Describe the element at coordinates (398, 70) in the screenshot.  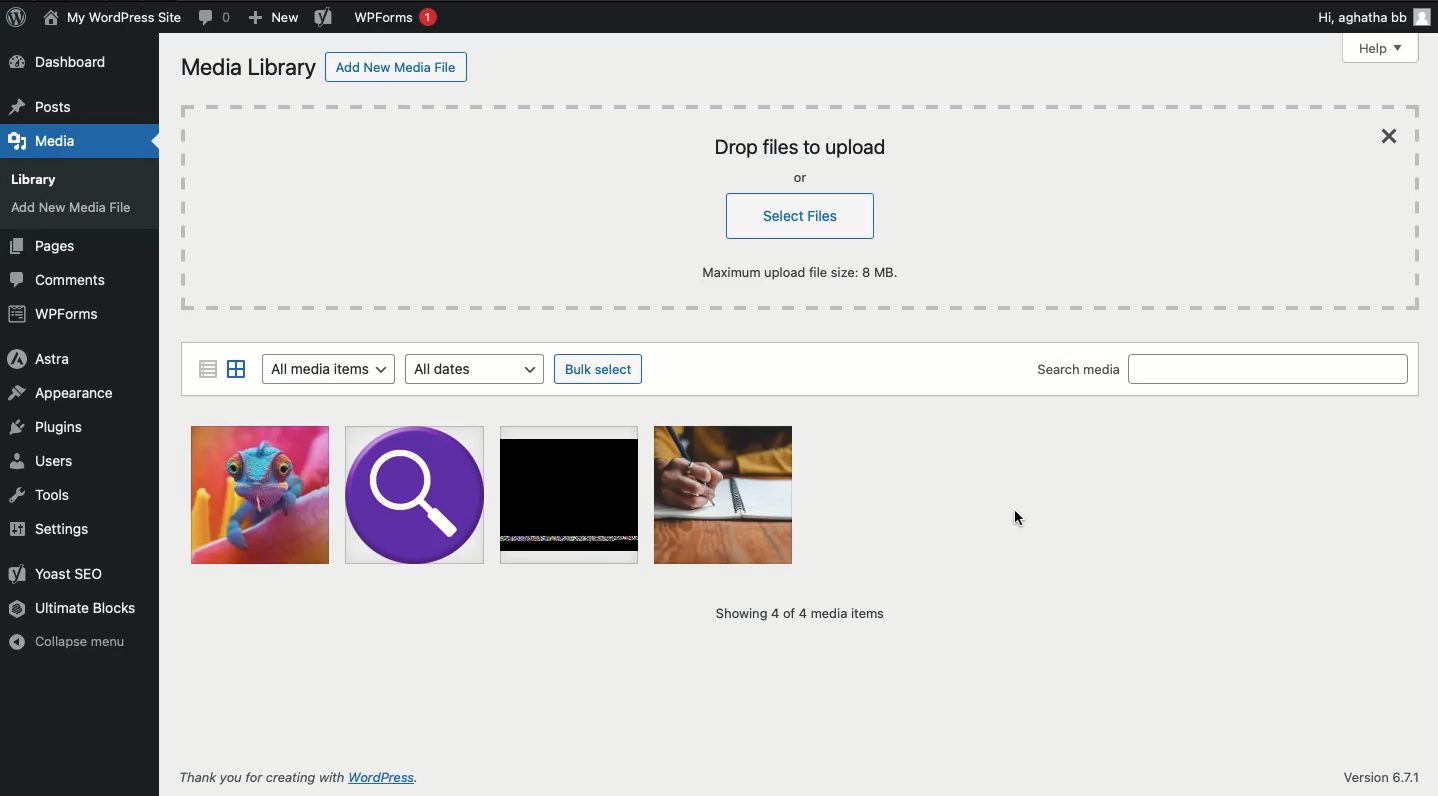
I see `Add new media file` at that location.